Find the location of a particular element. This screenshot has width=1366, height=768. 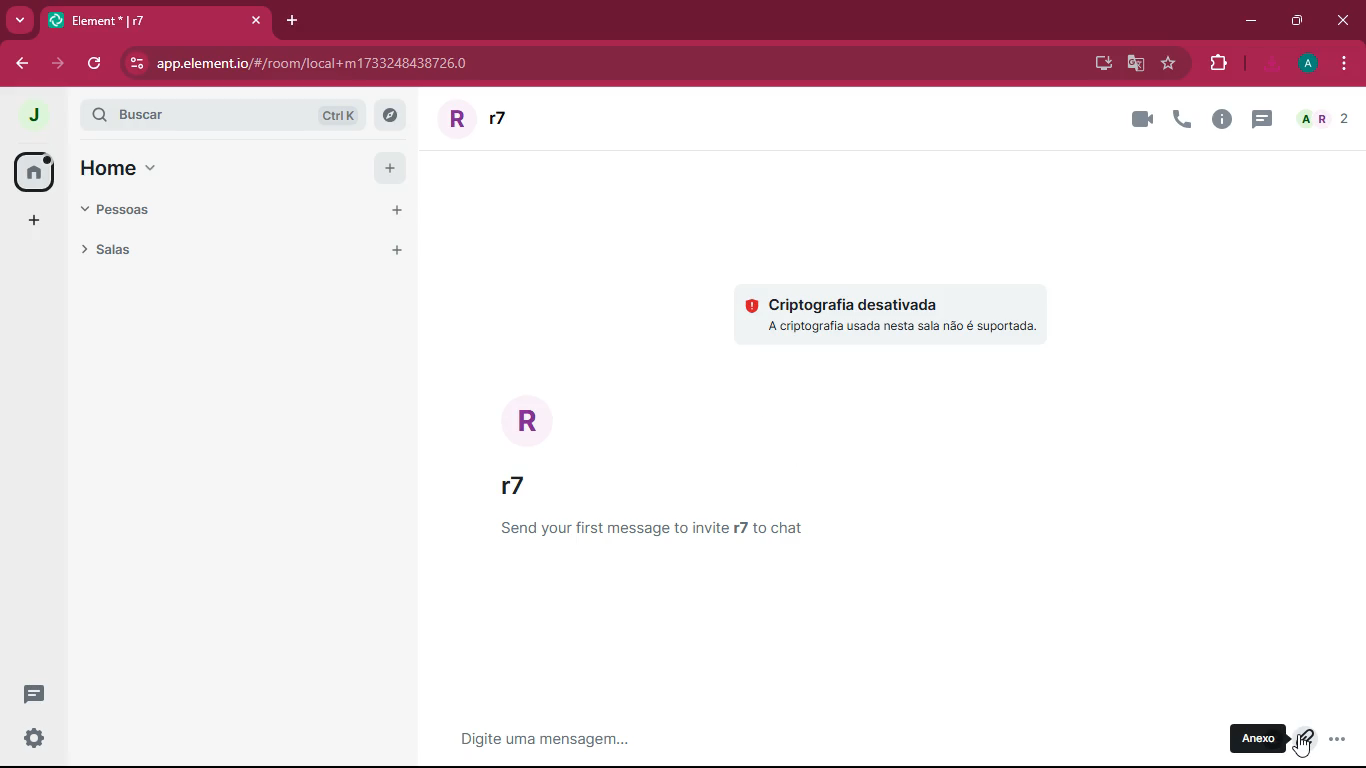

add tab is located at coordinates (291, 21).